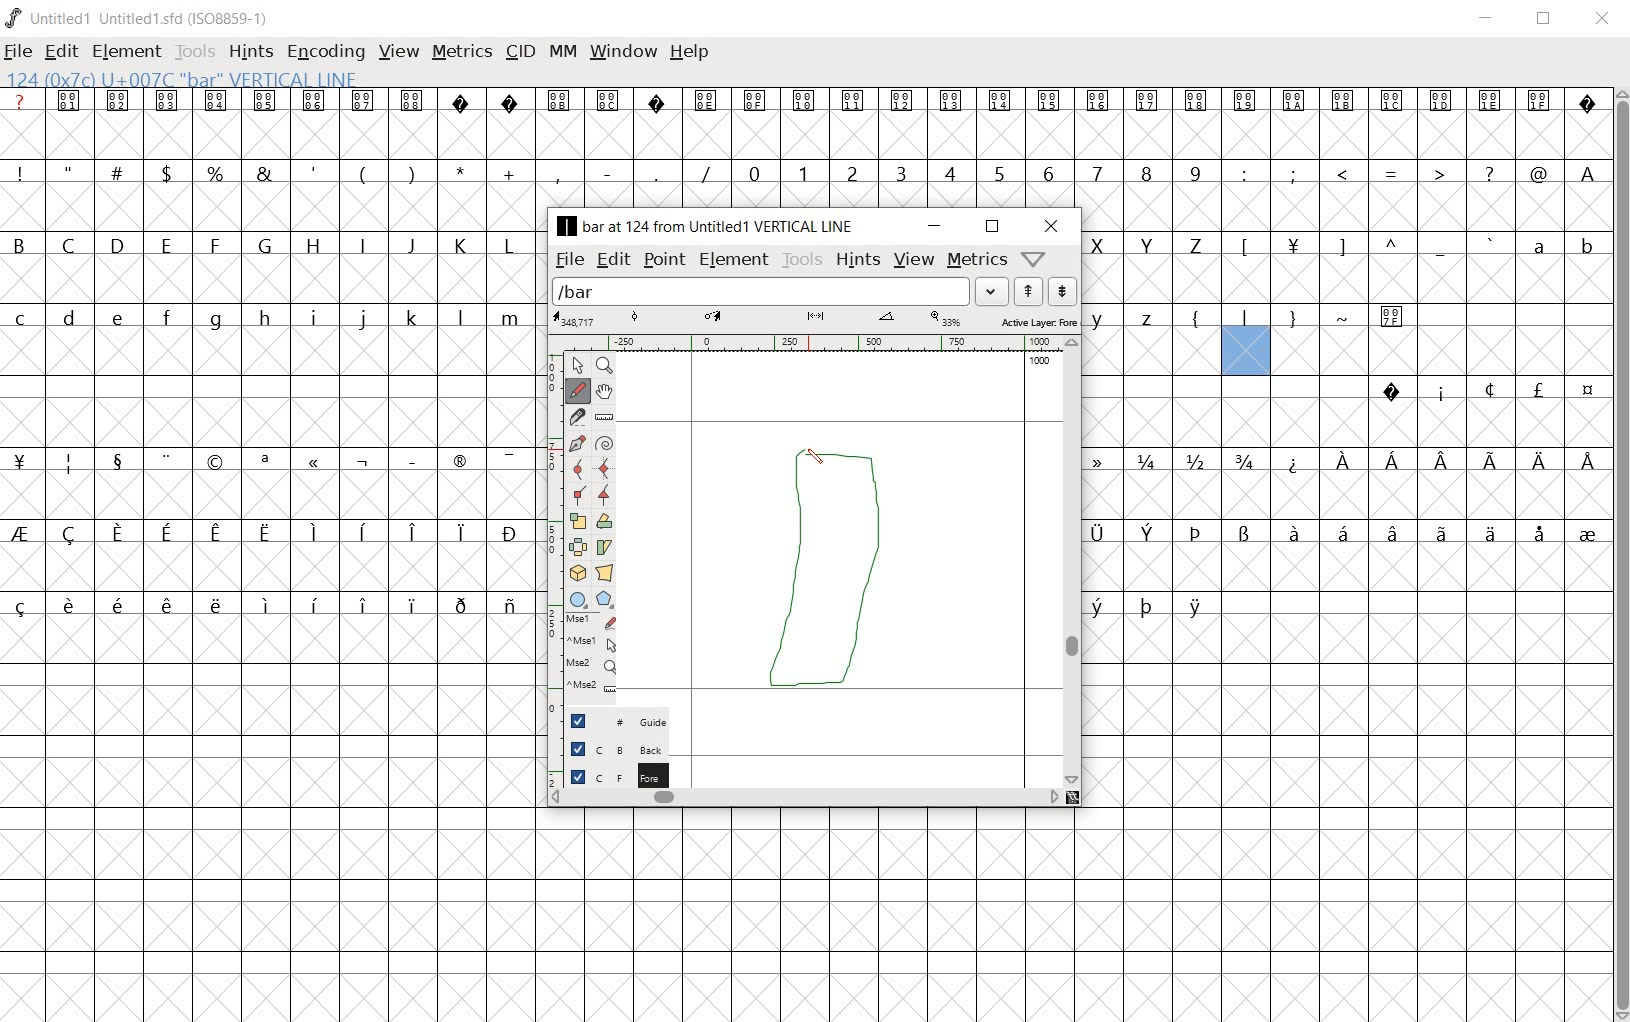 This screenshot has width=1630, height=1022. What do you see at coordinates (823, 583) in the screenshot?
I see `glyph for a vertical bar creation` at bounding box center [823, 583].